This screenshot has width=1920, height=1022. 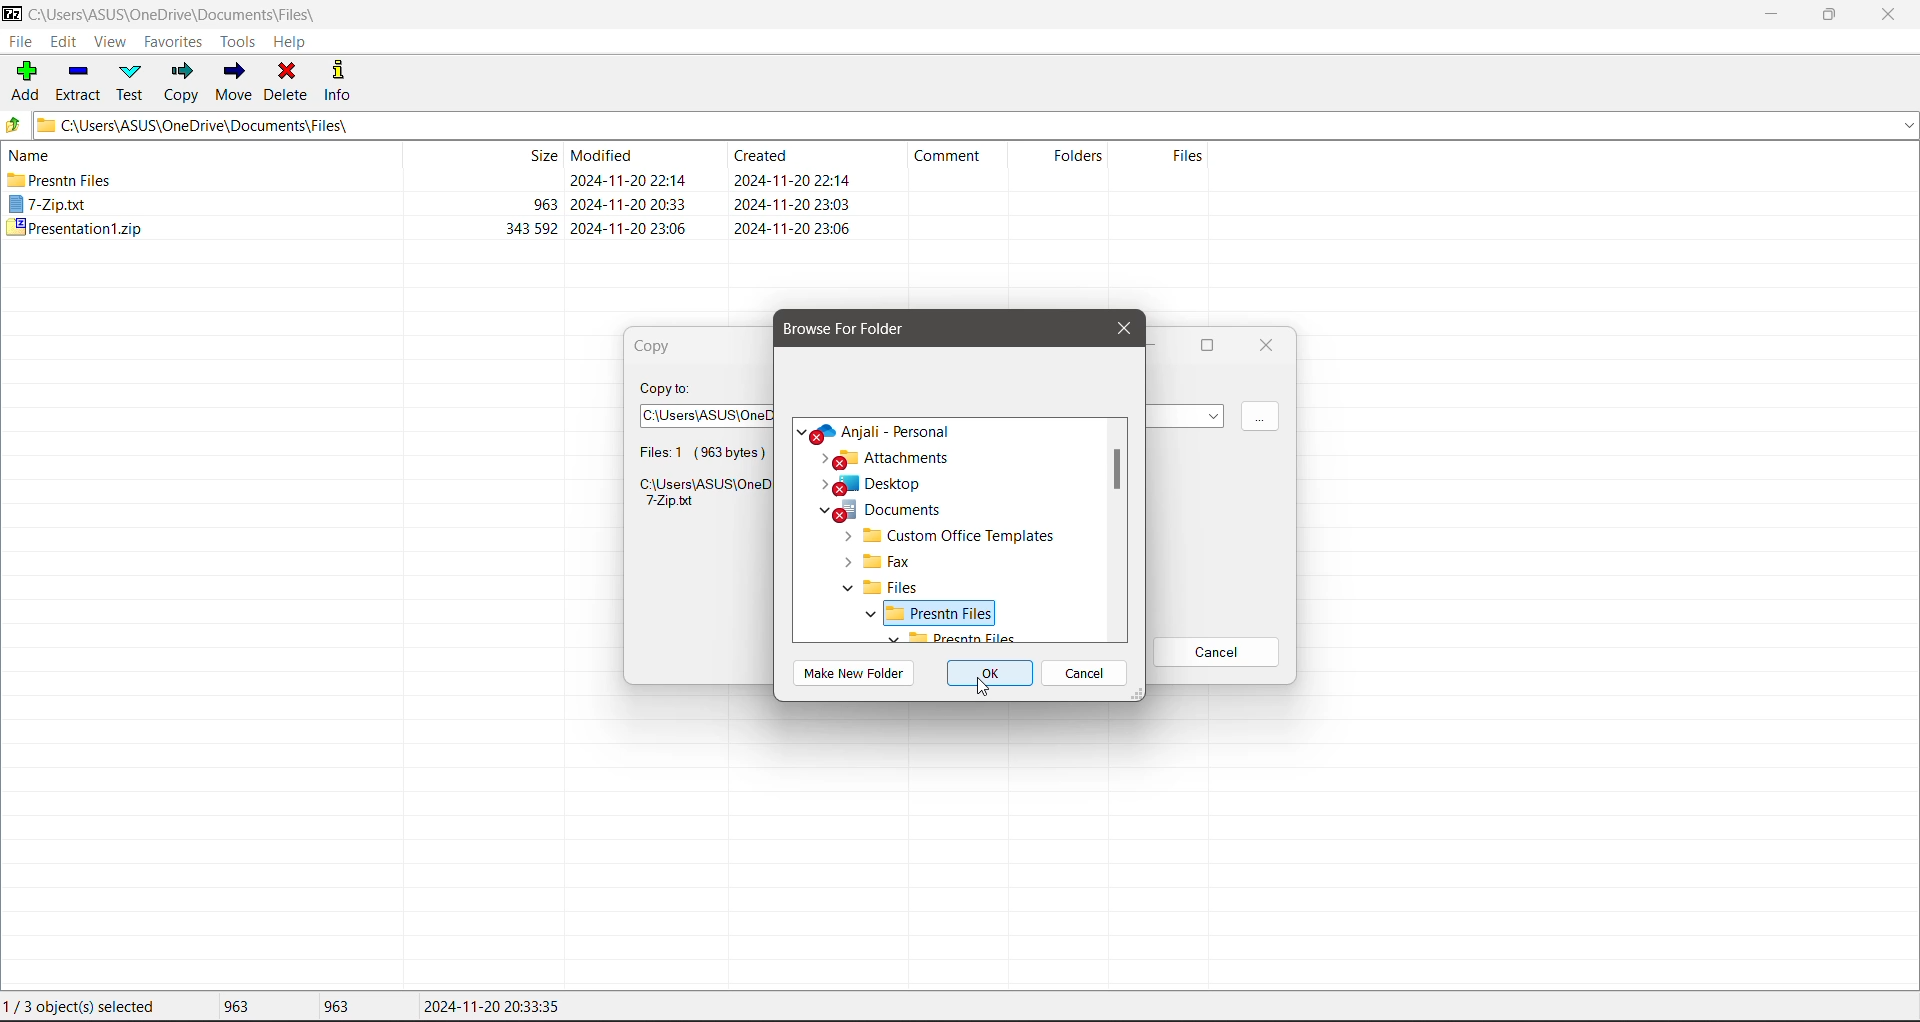 I want to click on File, so click(x=19, y=41).